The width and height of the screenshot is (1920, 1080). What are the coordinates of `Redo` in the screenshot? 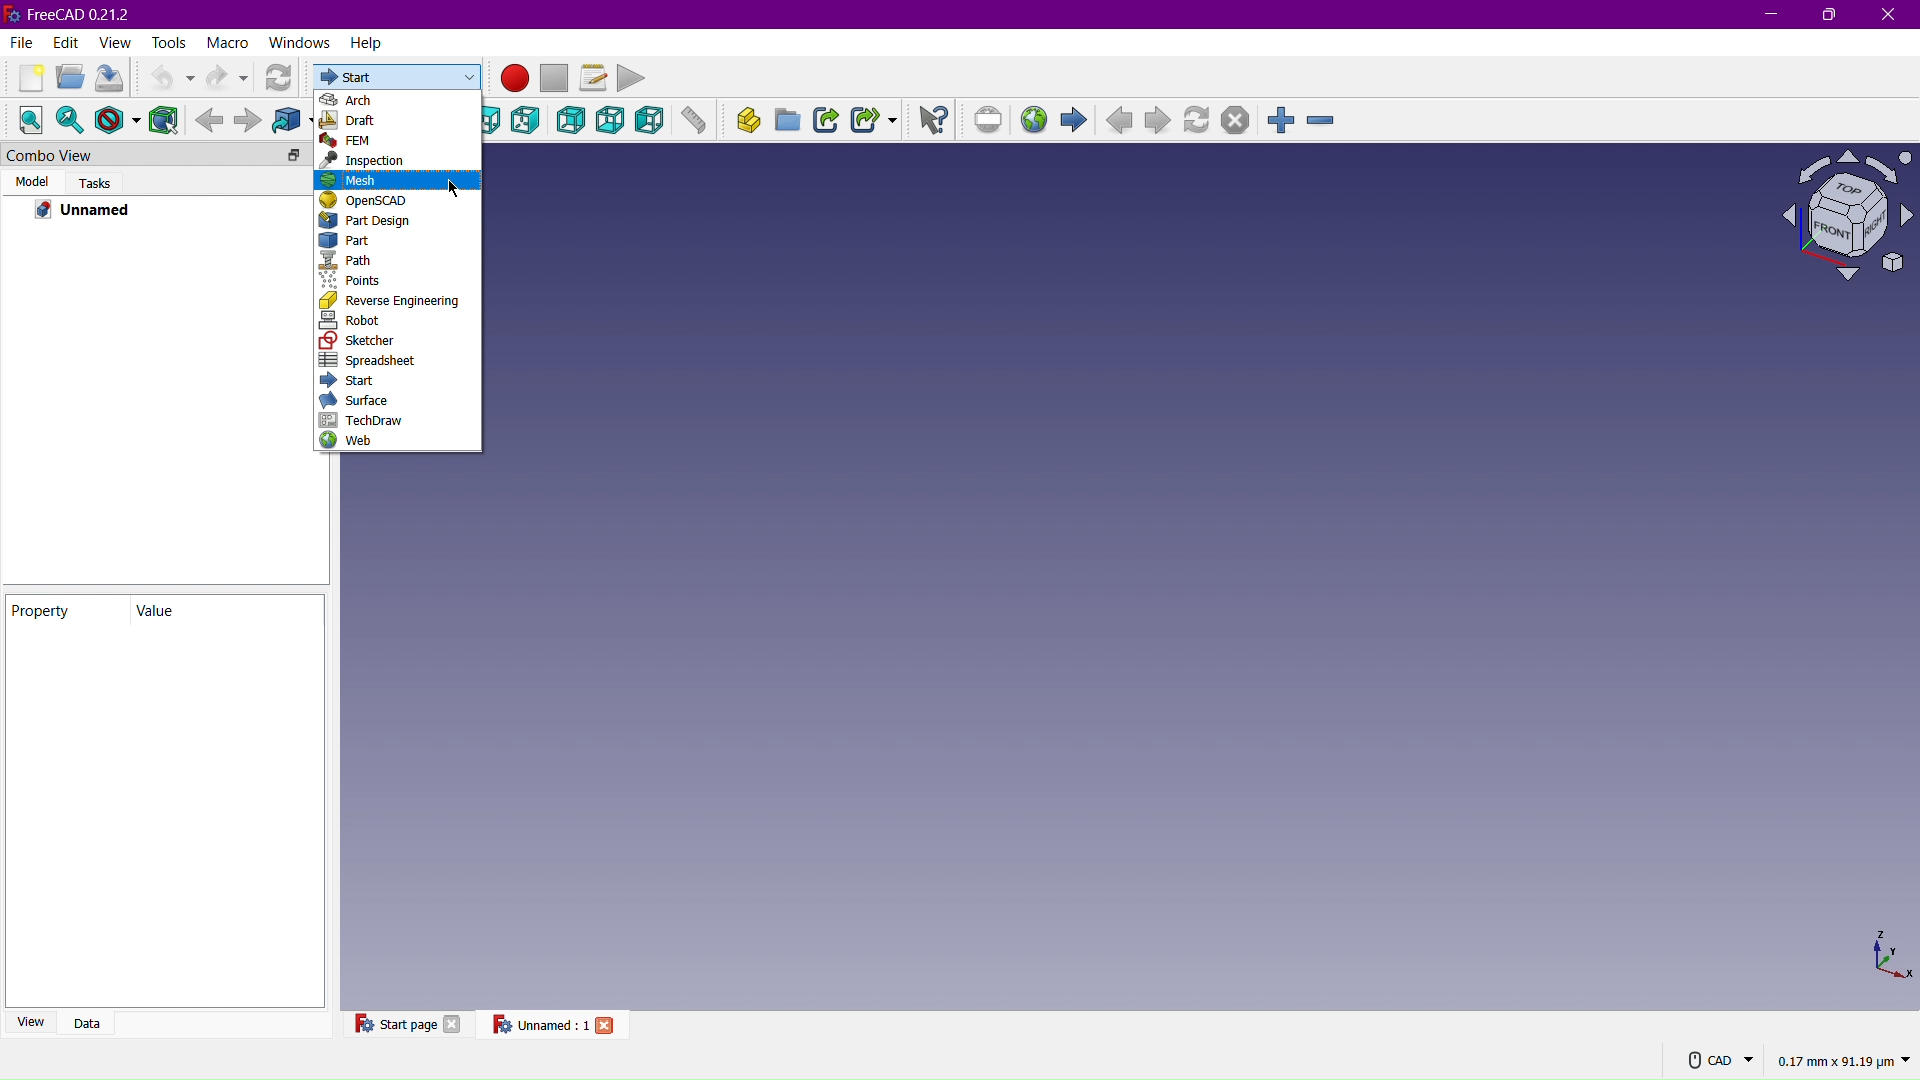 It's located at (229, 76).